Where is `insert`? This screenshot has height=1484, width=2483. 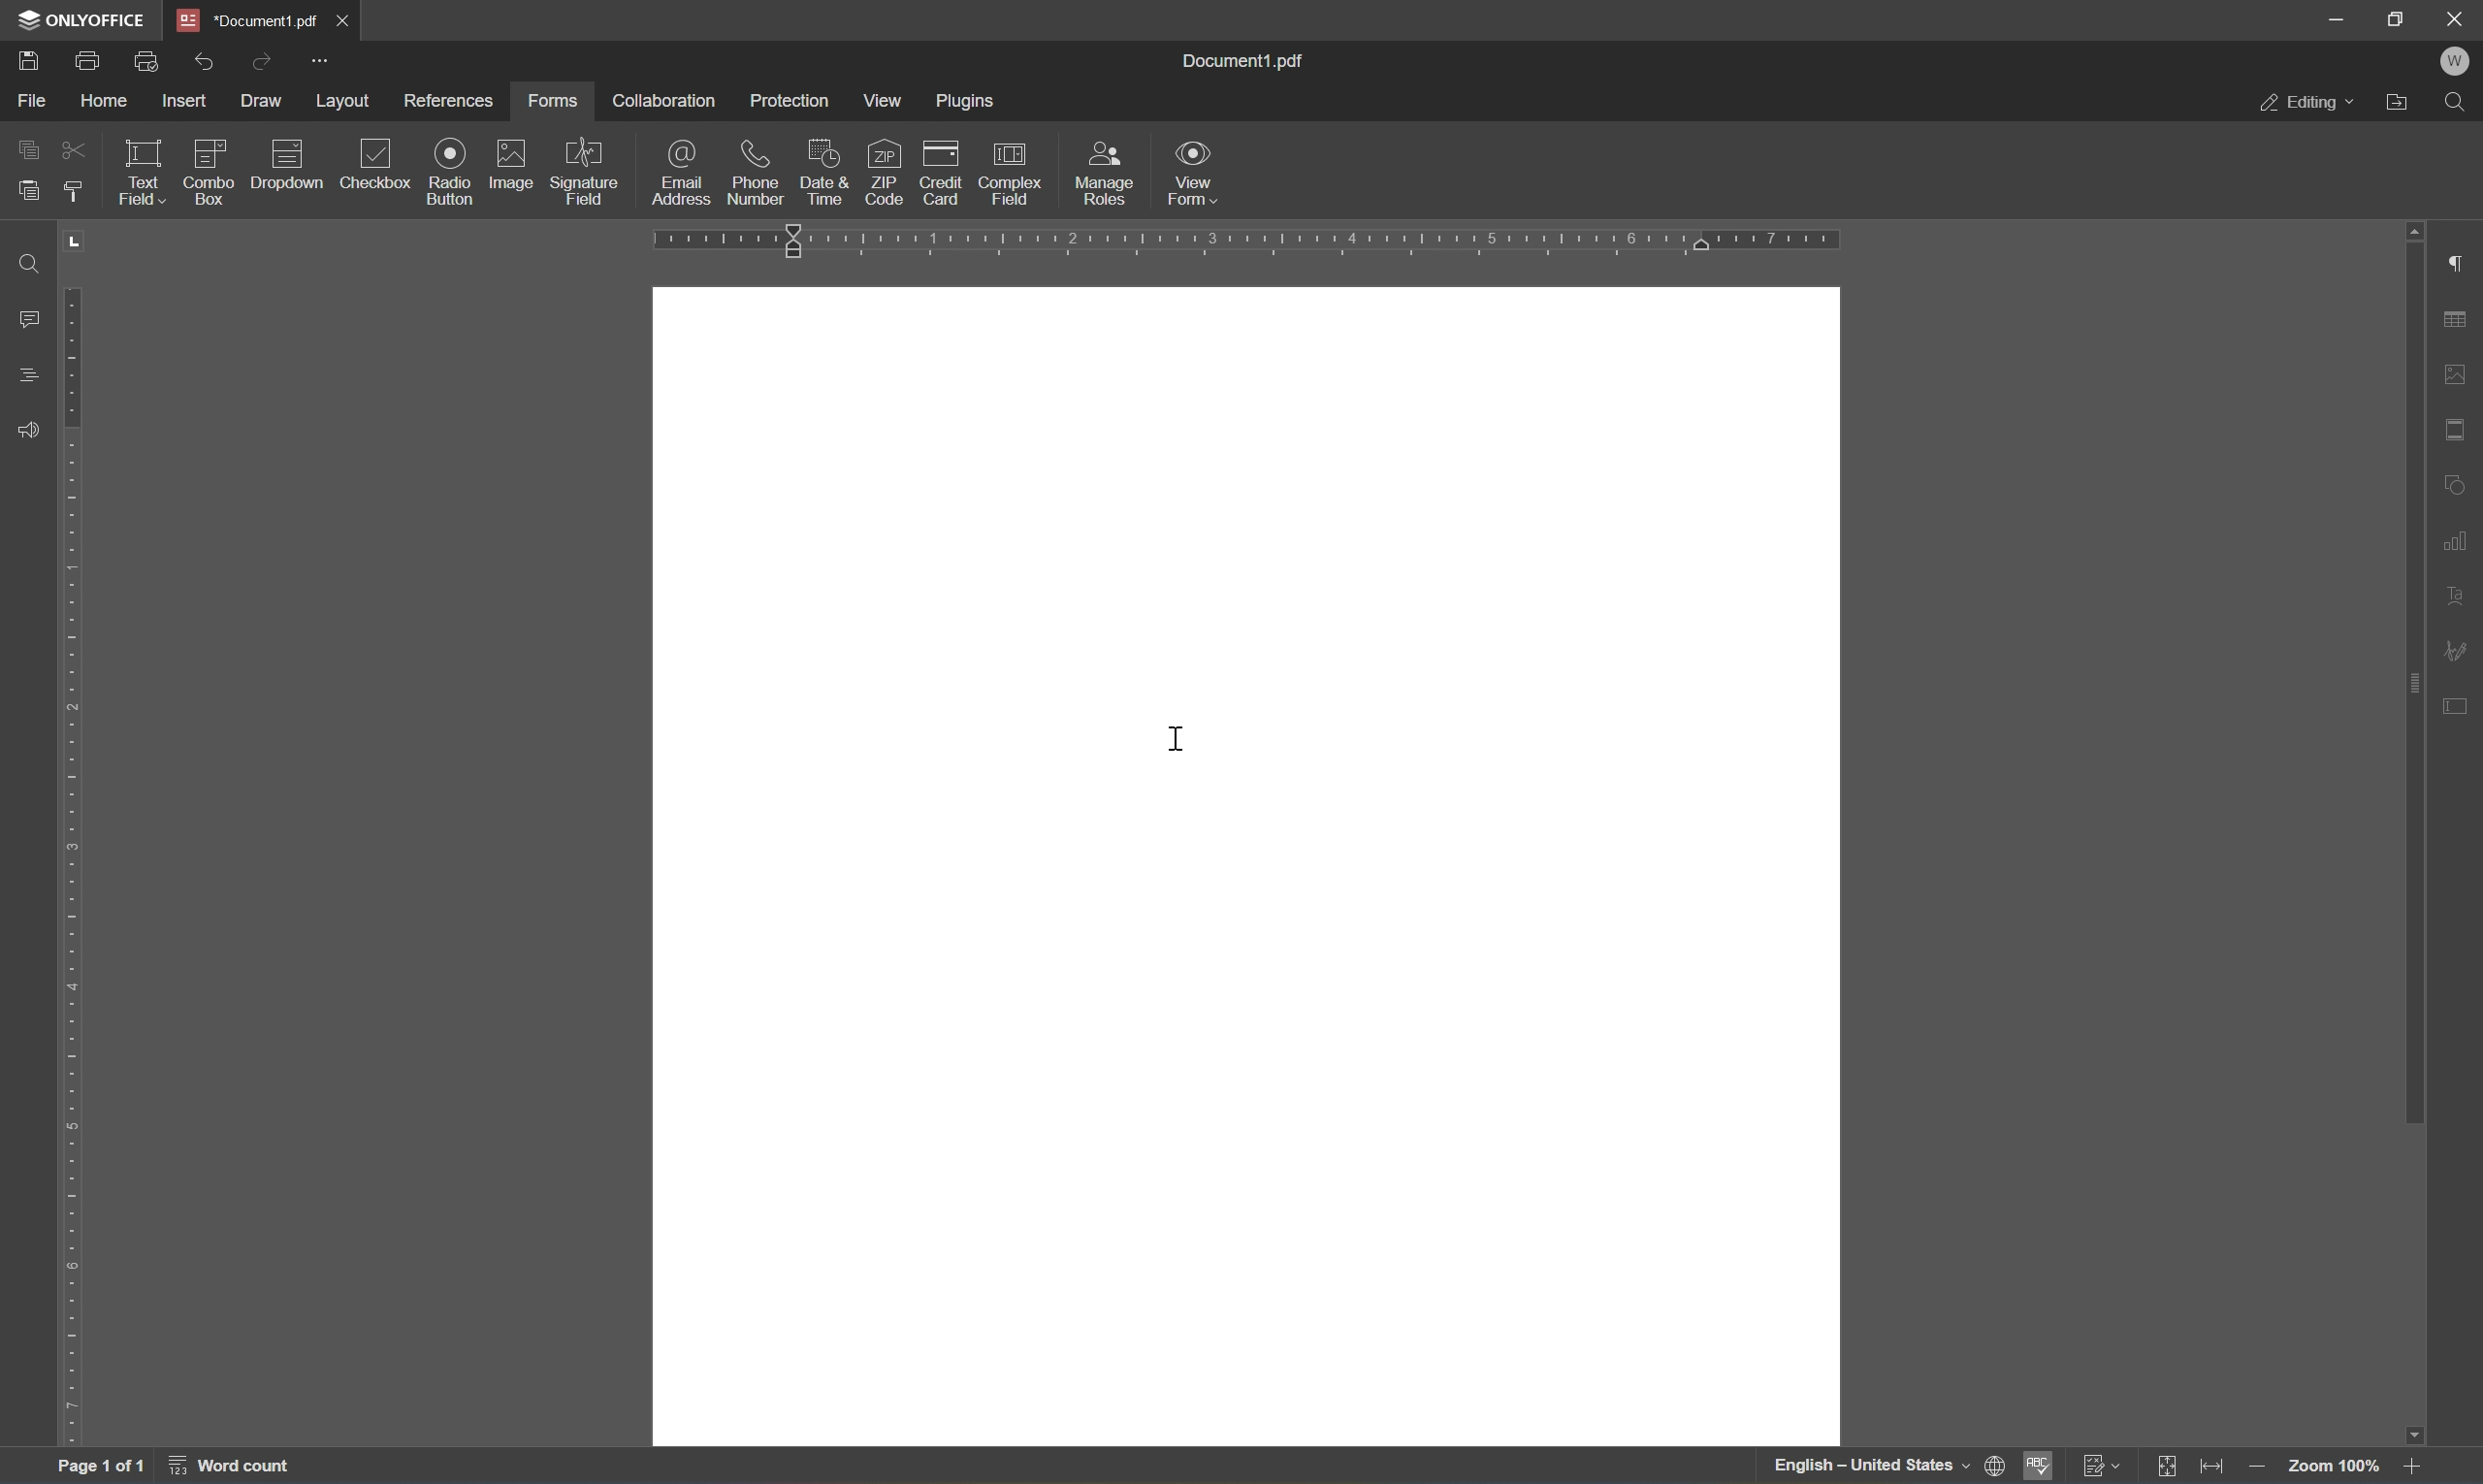
insert is located at coordinates (186, 102).